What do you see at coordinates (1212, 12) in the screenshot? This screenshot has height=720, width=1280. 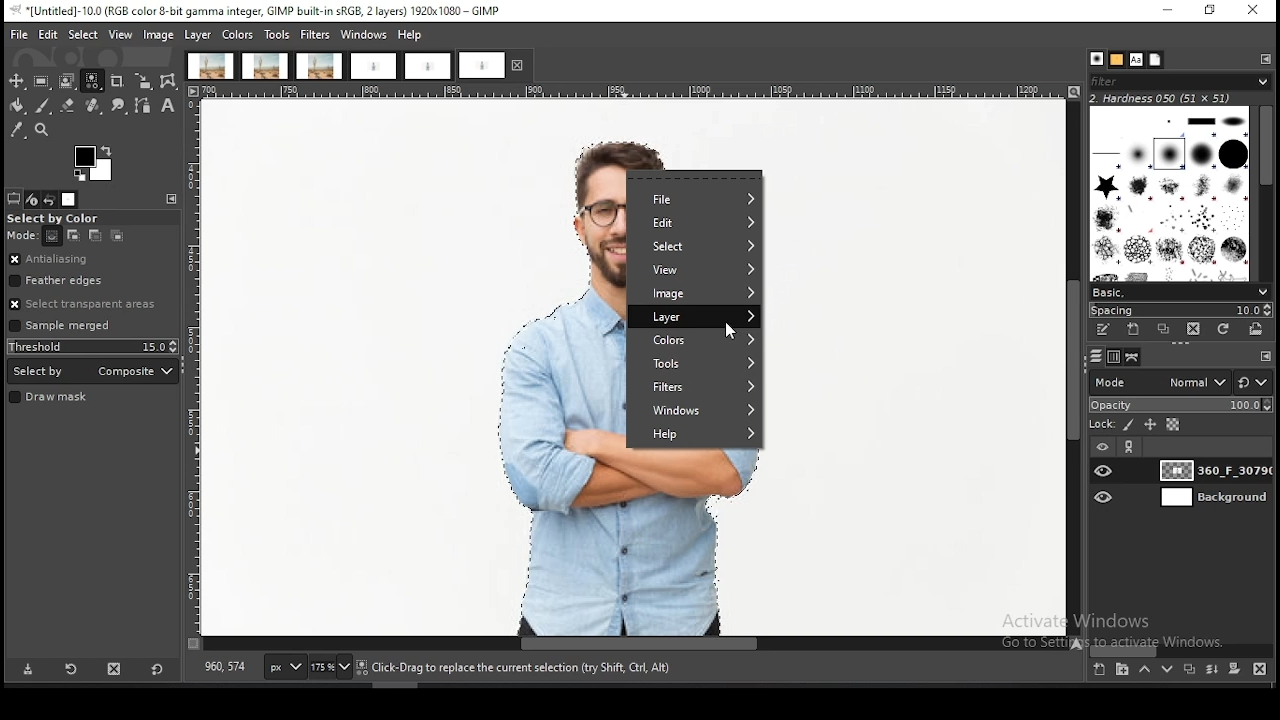 I see `restore` at bounding box center [1212, 12].